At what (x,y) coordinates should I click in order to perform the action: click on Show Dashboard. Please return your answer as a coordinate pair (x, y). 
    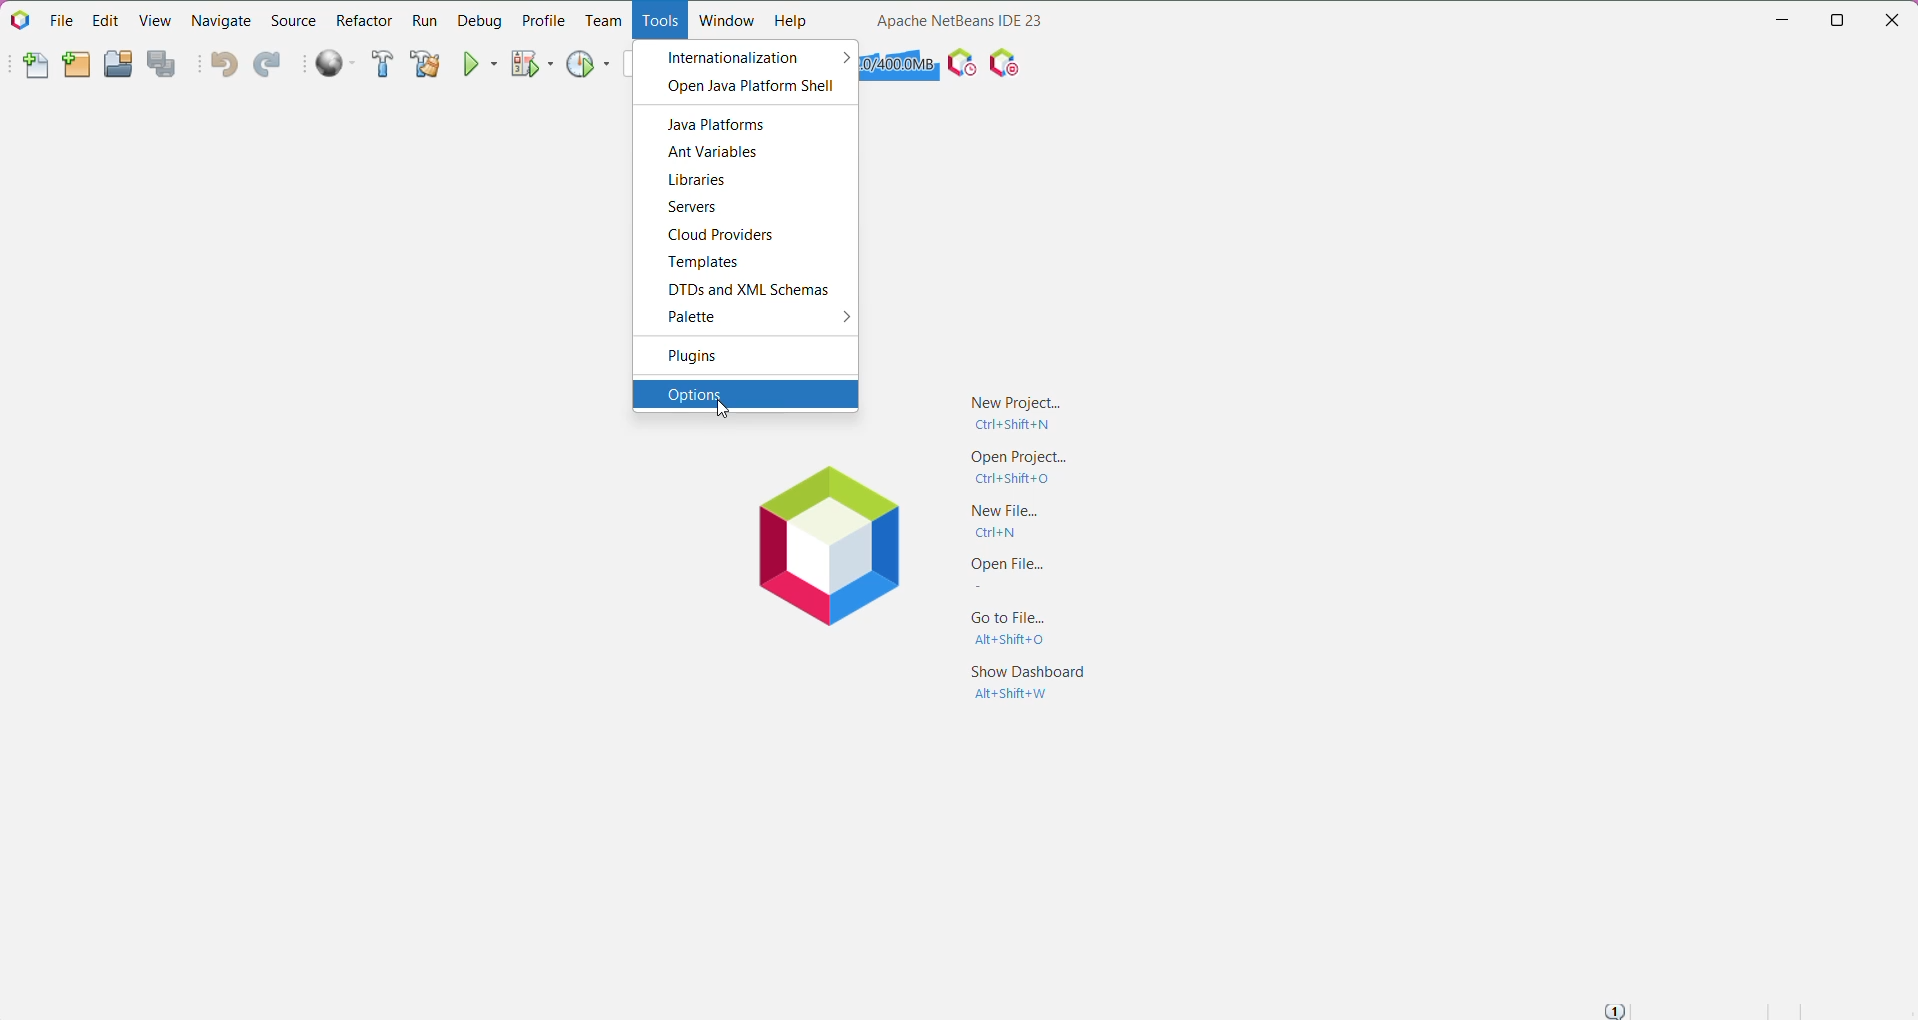
    Looking at the image, I should click on (1029, 686).